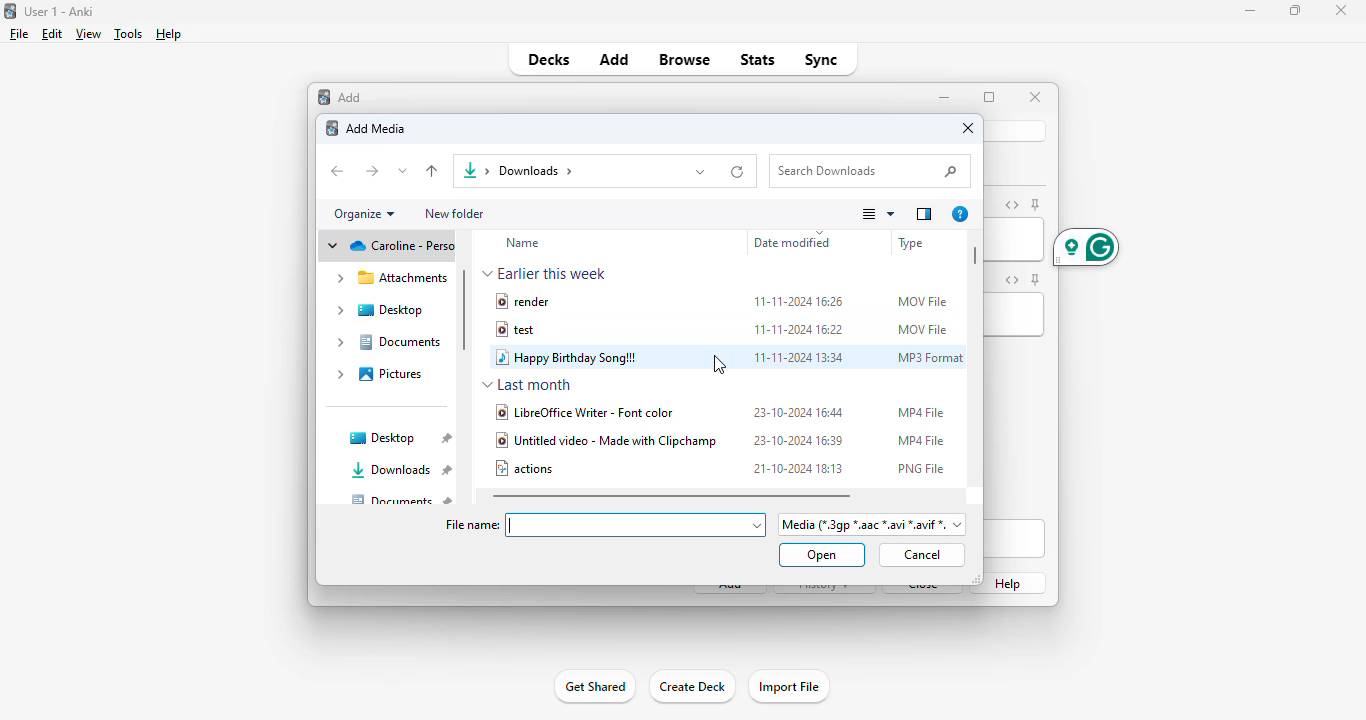 The width and height of the screenshot is (1366, 720). I want to click on MP4 file, so click(921, 412).